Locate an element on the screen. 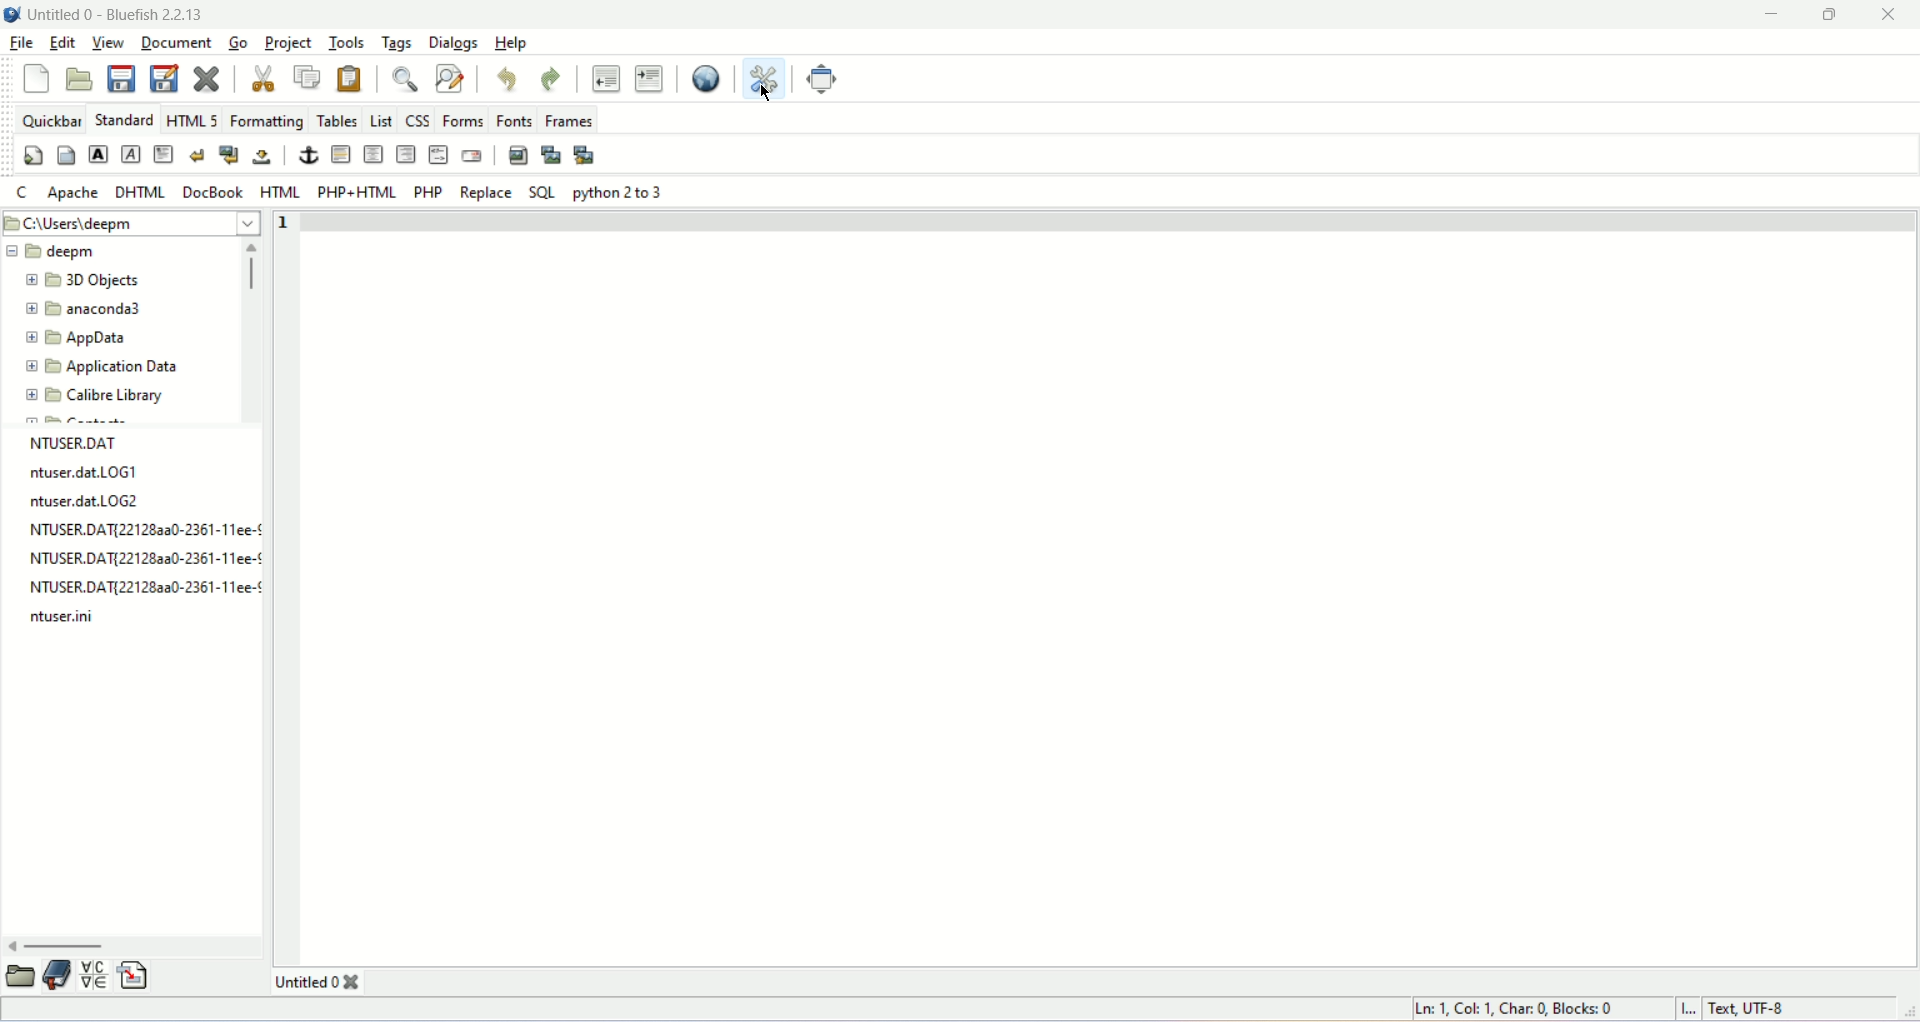  project is located at coordinates (284, 41).